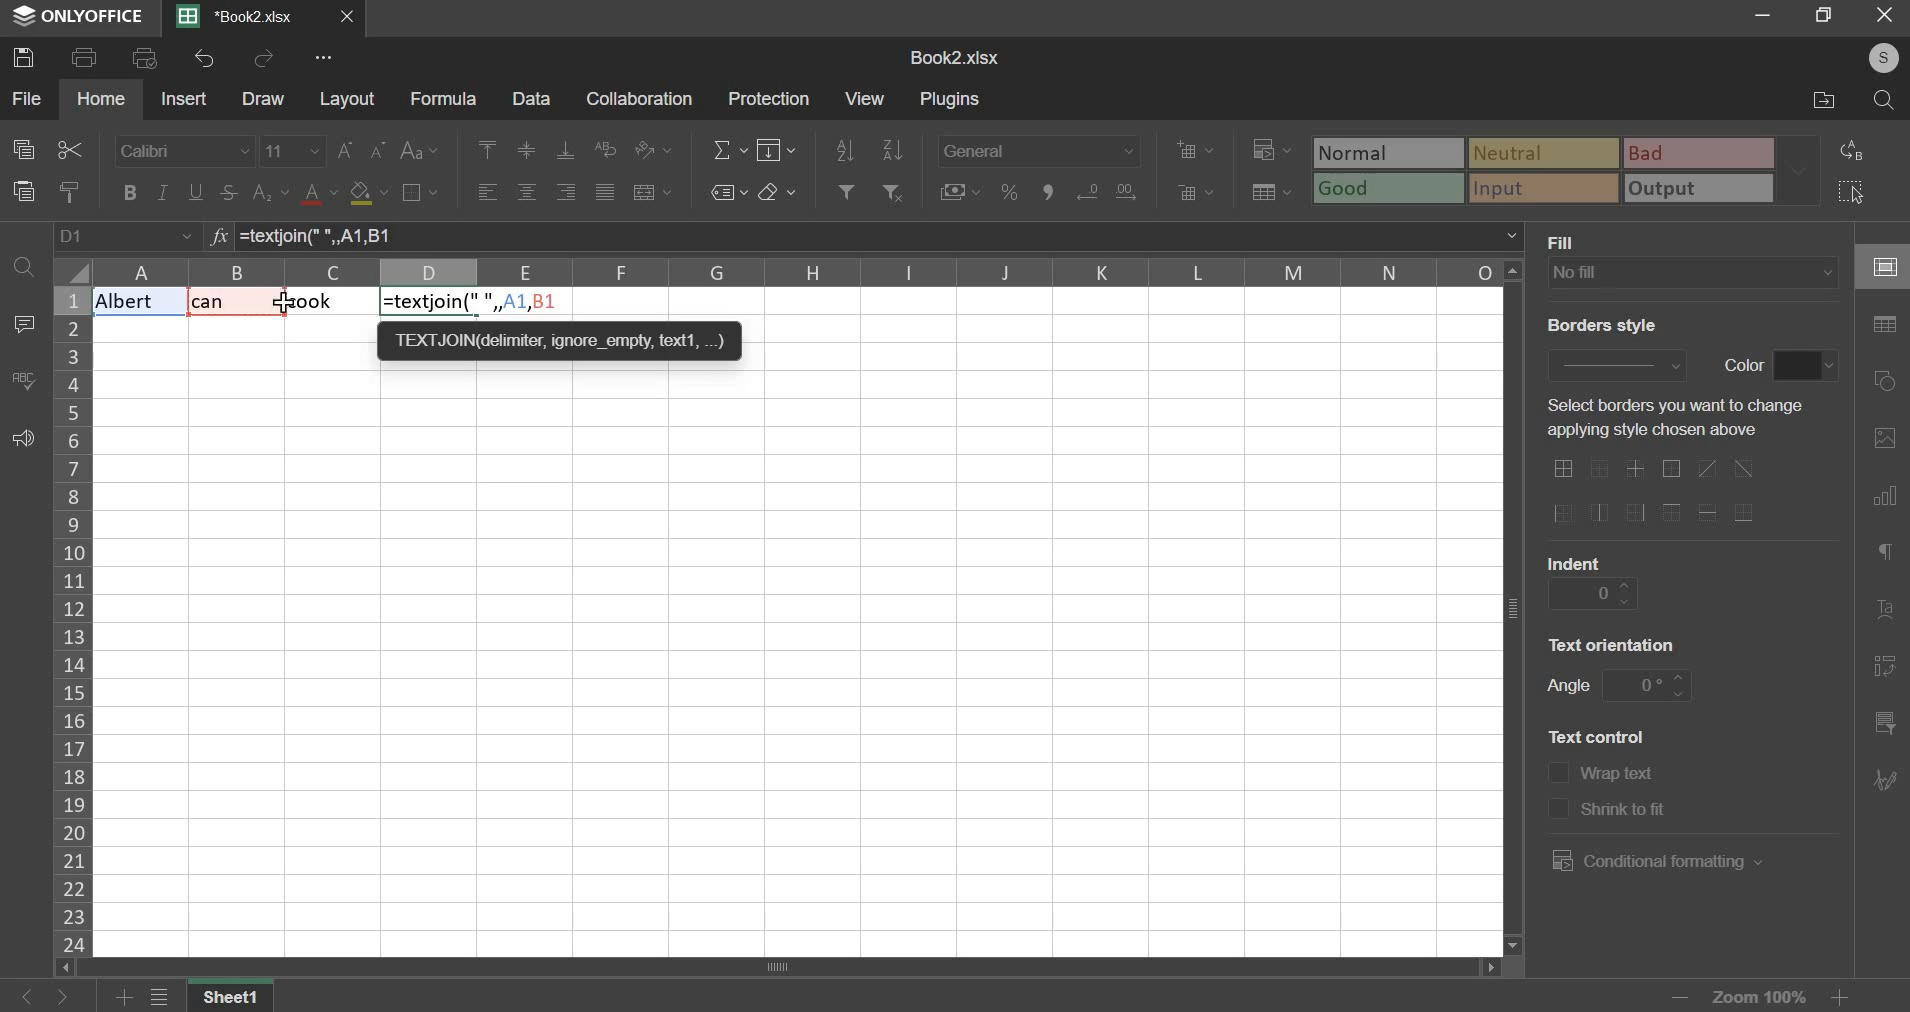 This screenshot has width=1910, height=1012. I want to click on home, so click(102, 98).